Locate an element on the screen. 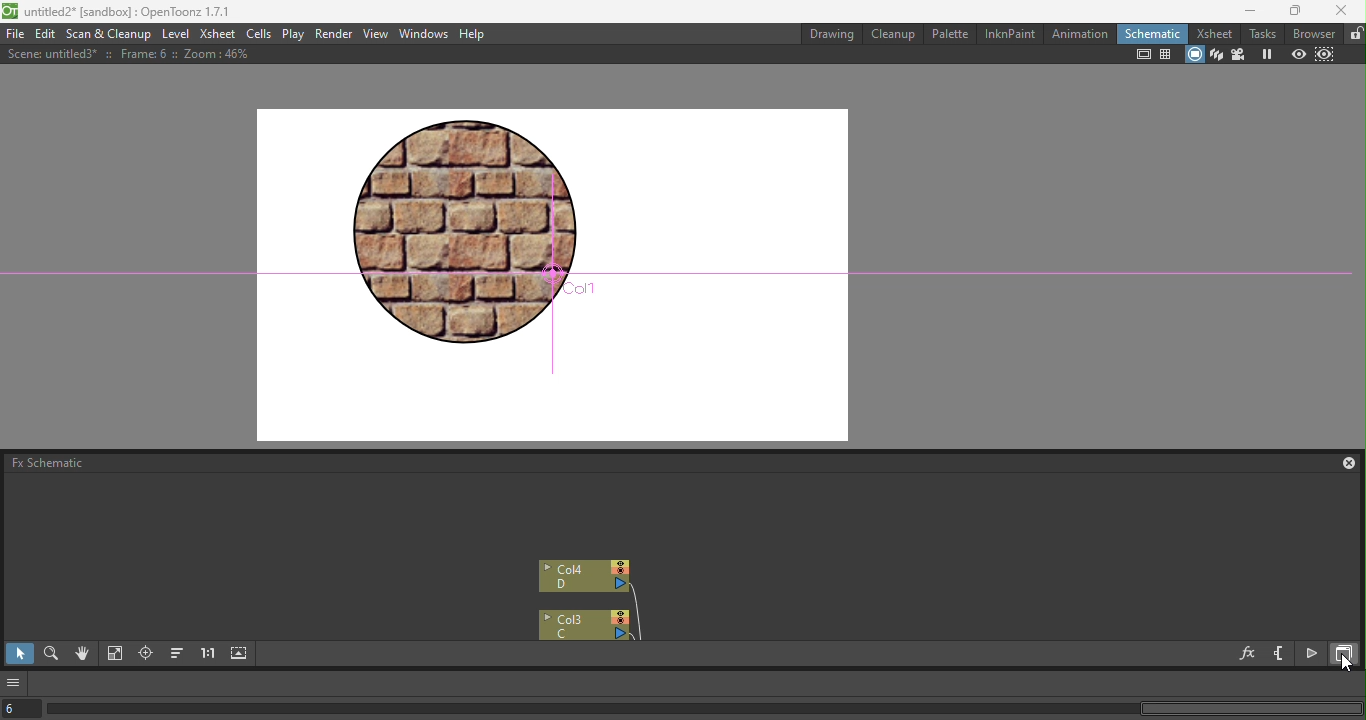 The width and height of the screenshot is (1366, 720). New FX is located at coordinates (1248, 655).